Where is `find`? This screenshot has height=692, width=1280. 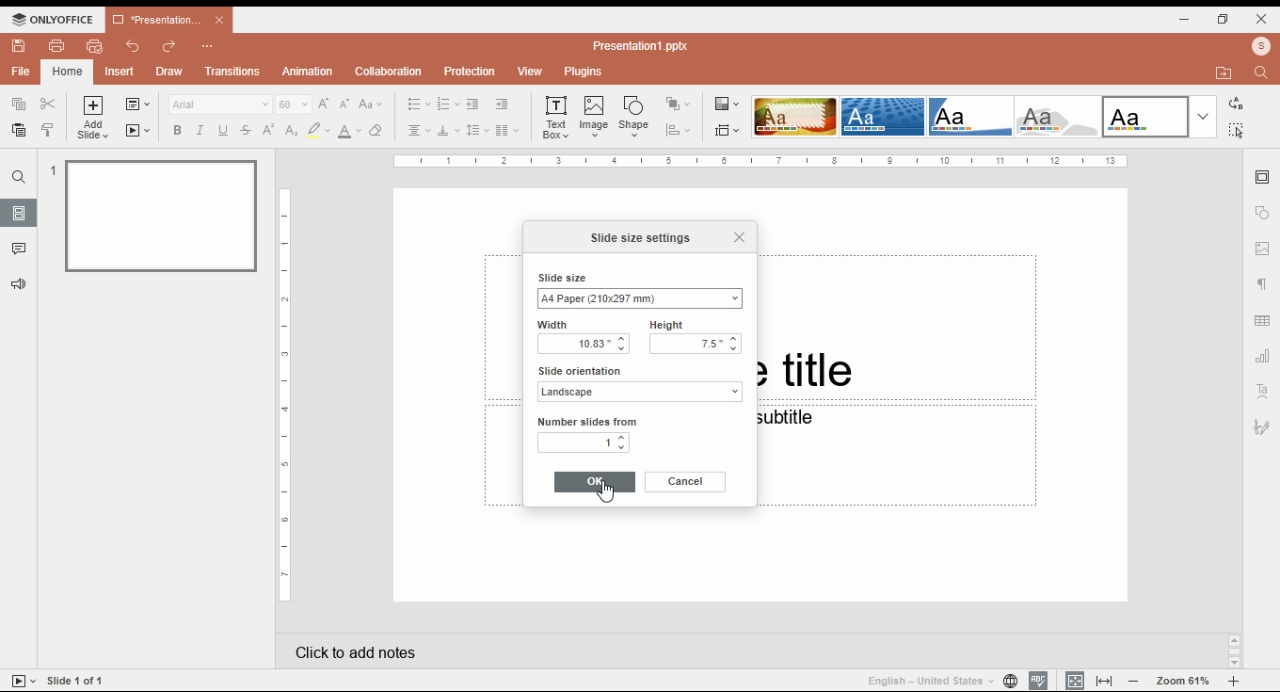 find is located at coordinates (19, 177).